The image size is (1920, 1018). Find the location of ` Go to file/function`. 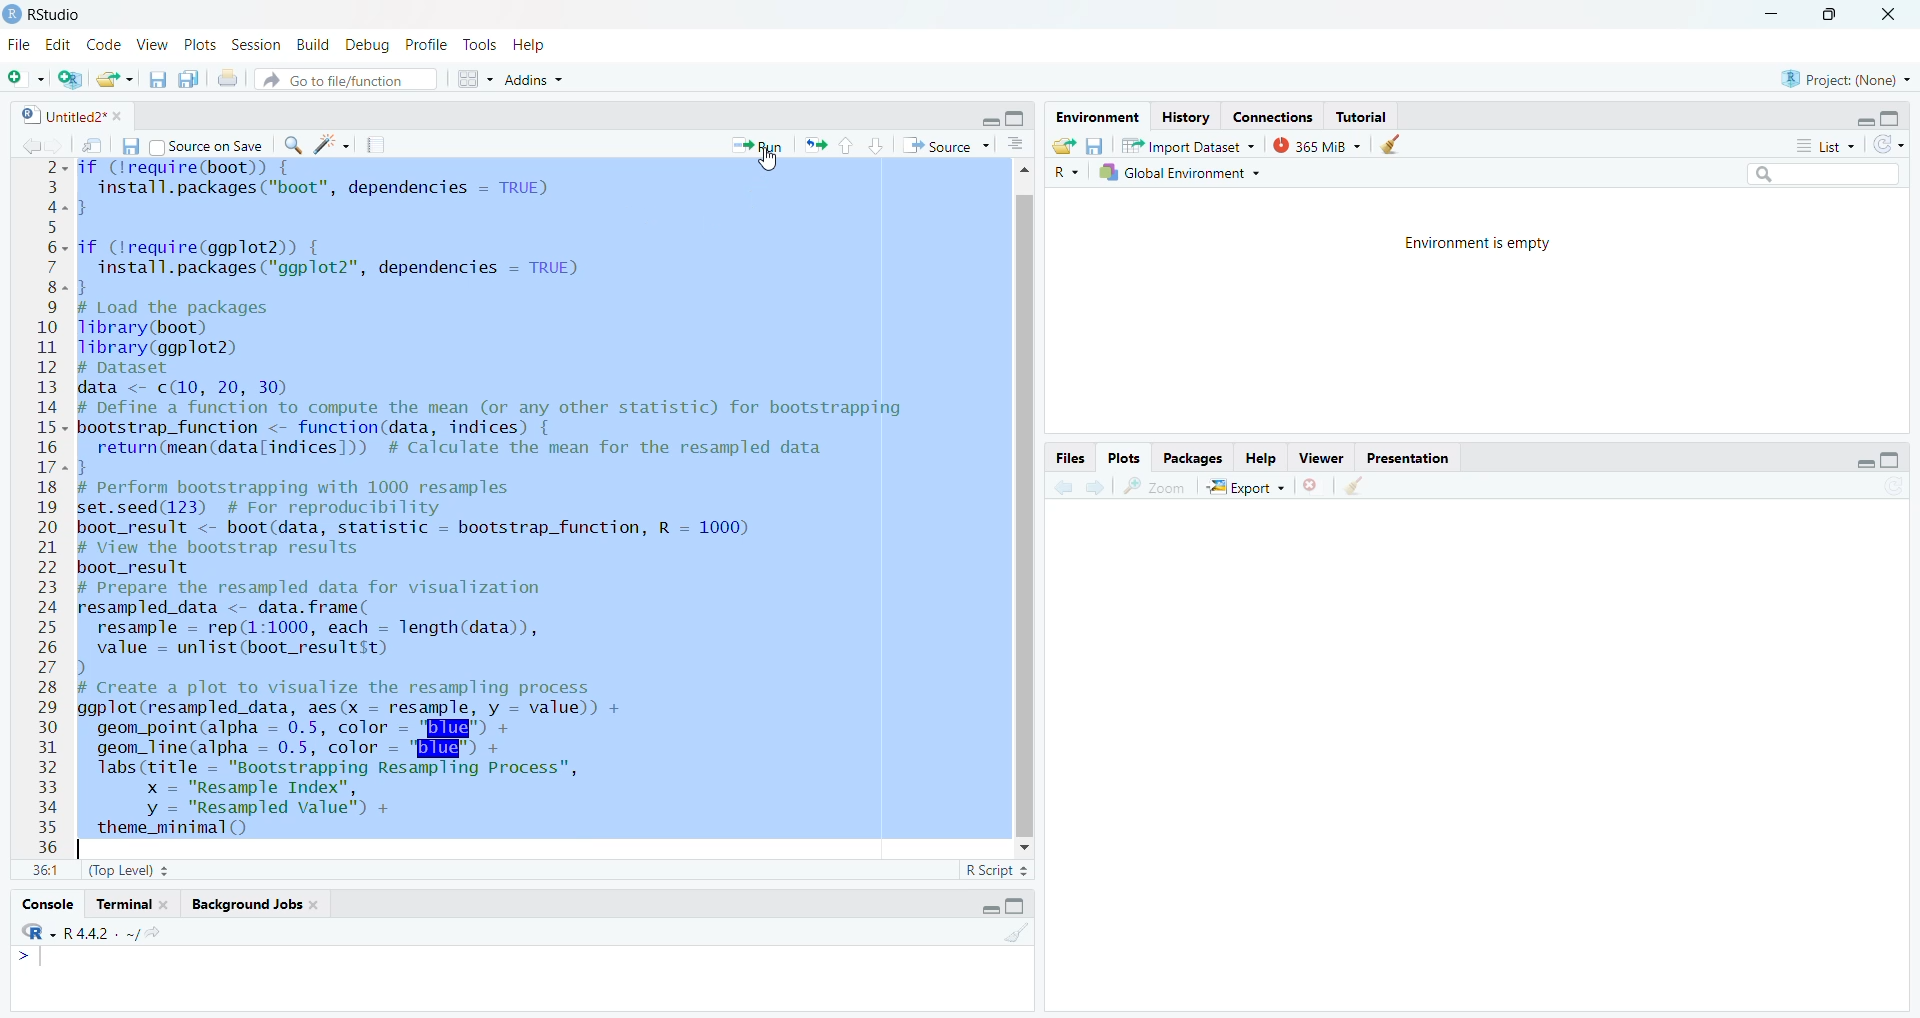

 Go to file/function is located at coordinates (349, 78).